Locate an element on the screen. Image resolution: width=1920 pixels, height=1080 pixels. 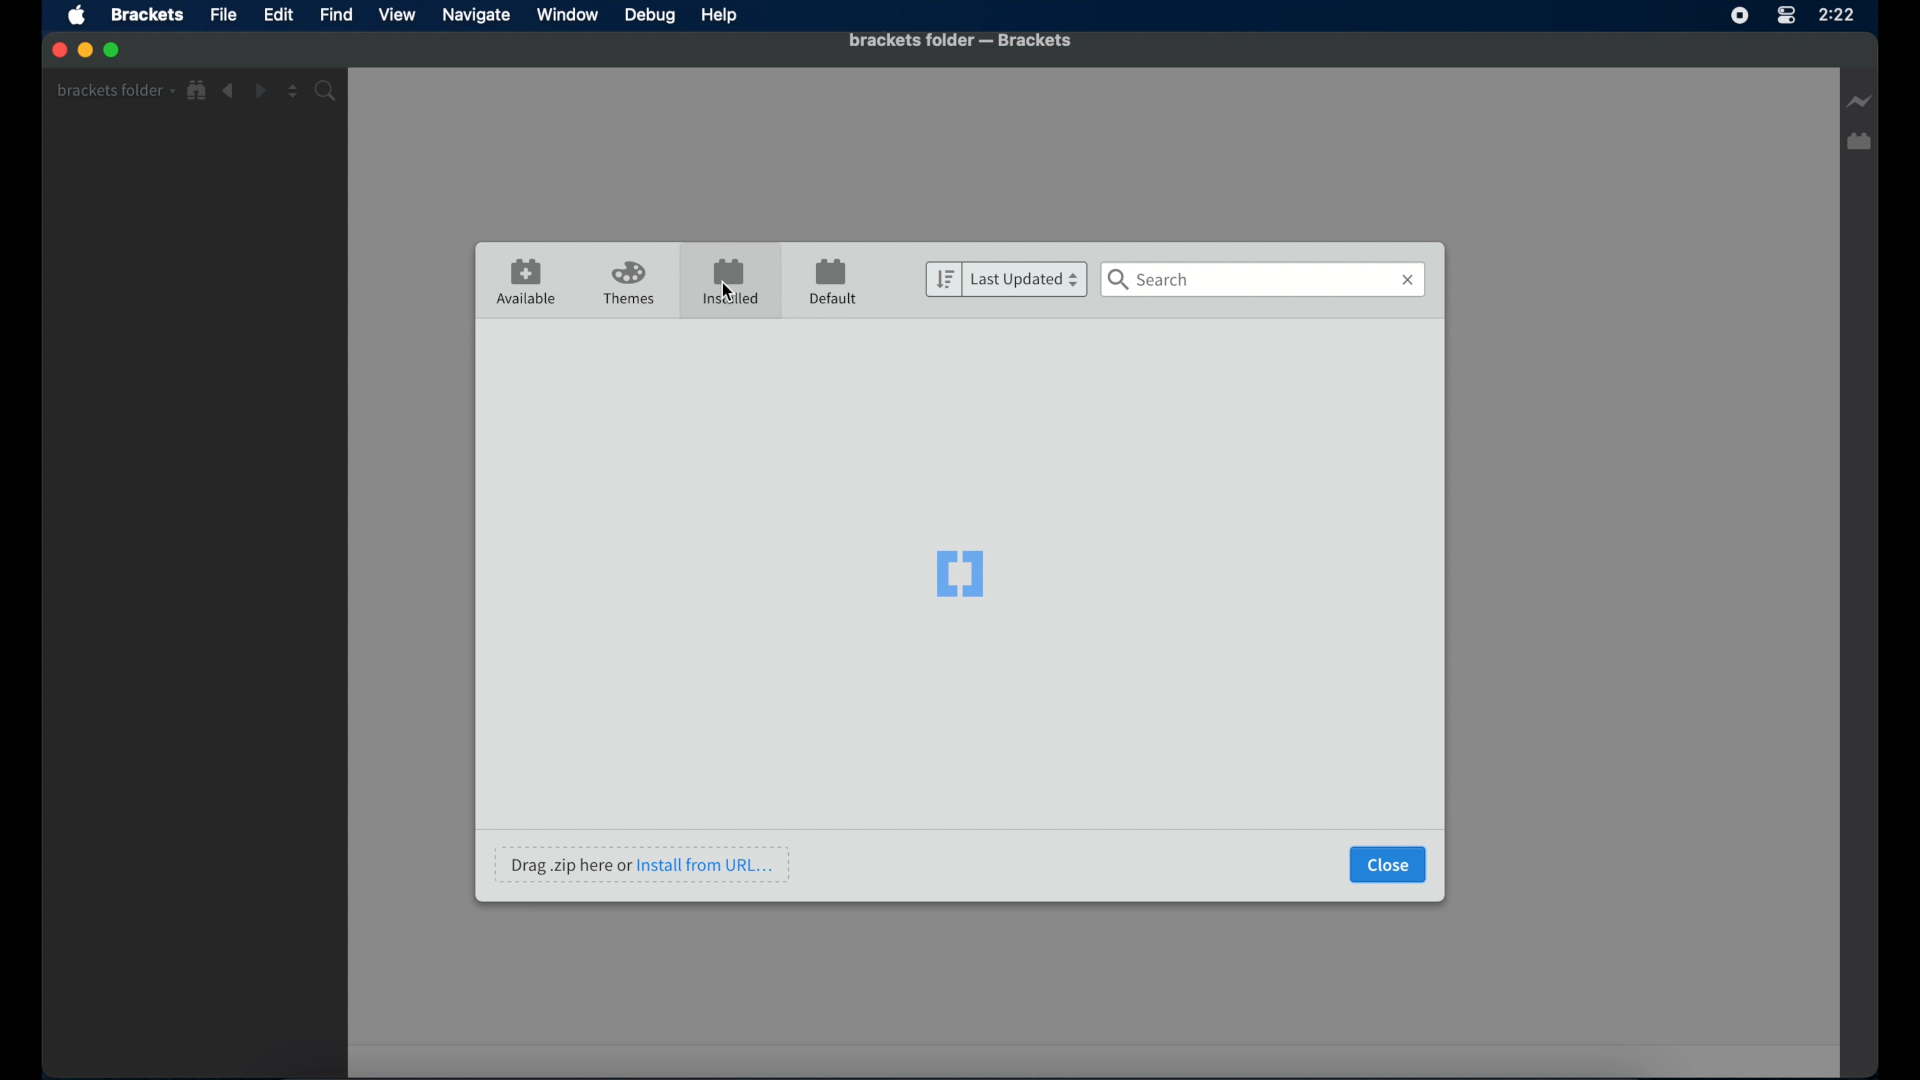
help is located at coordinates (720, 16).